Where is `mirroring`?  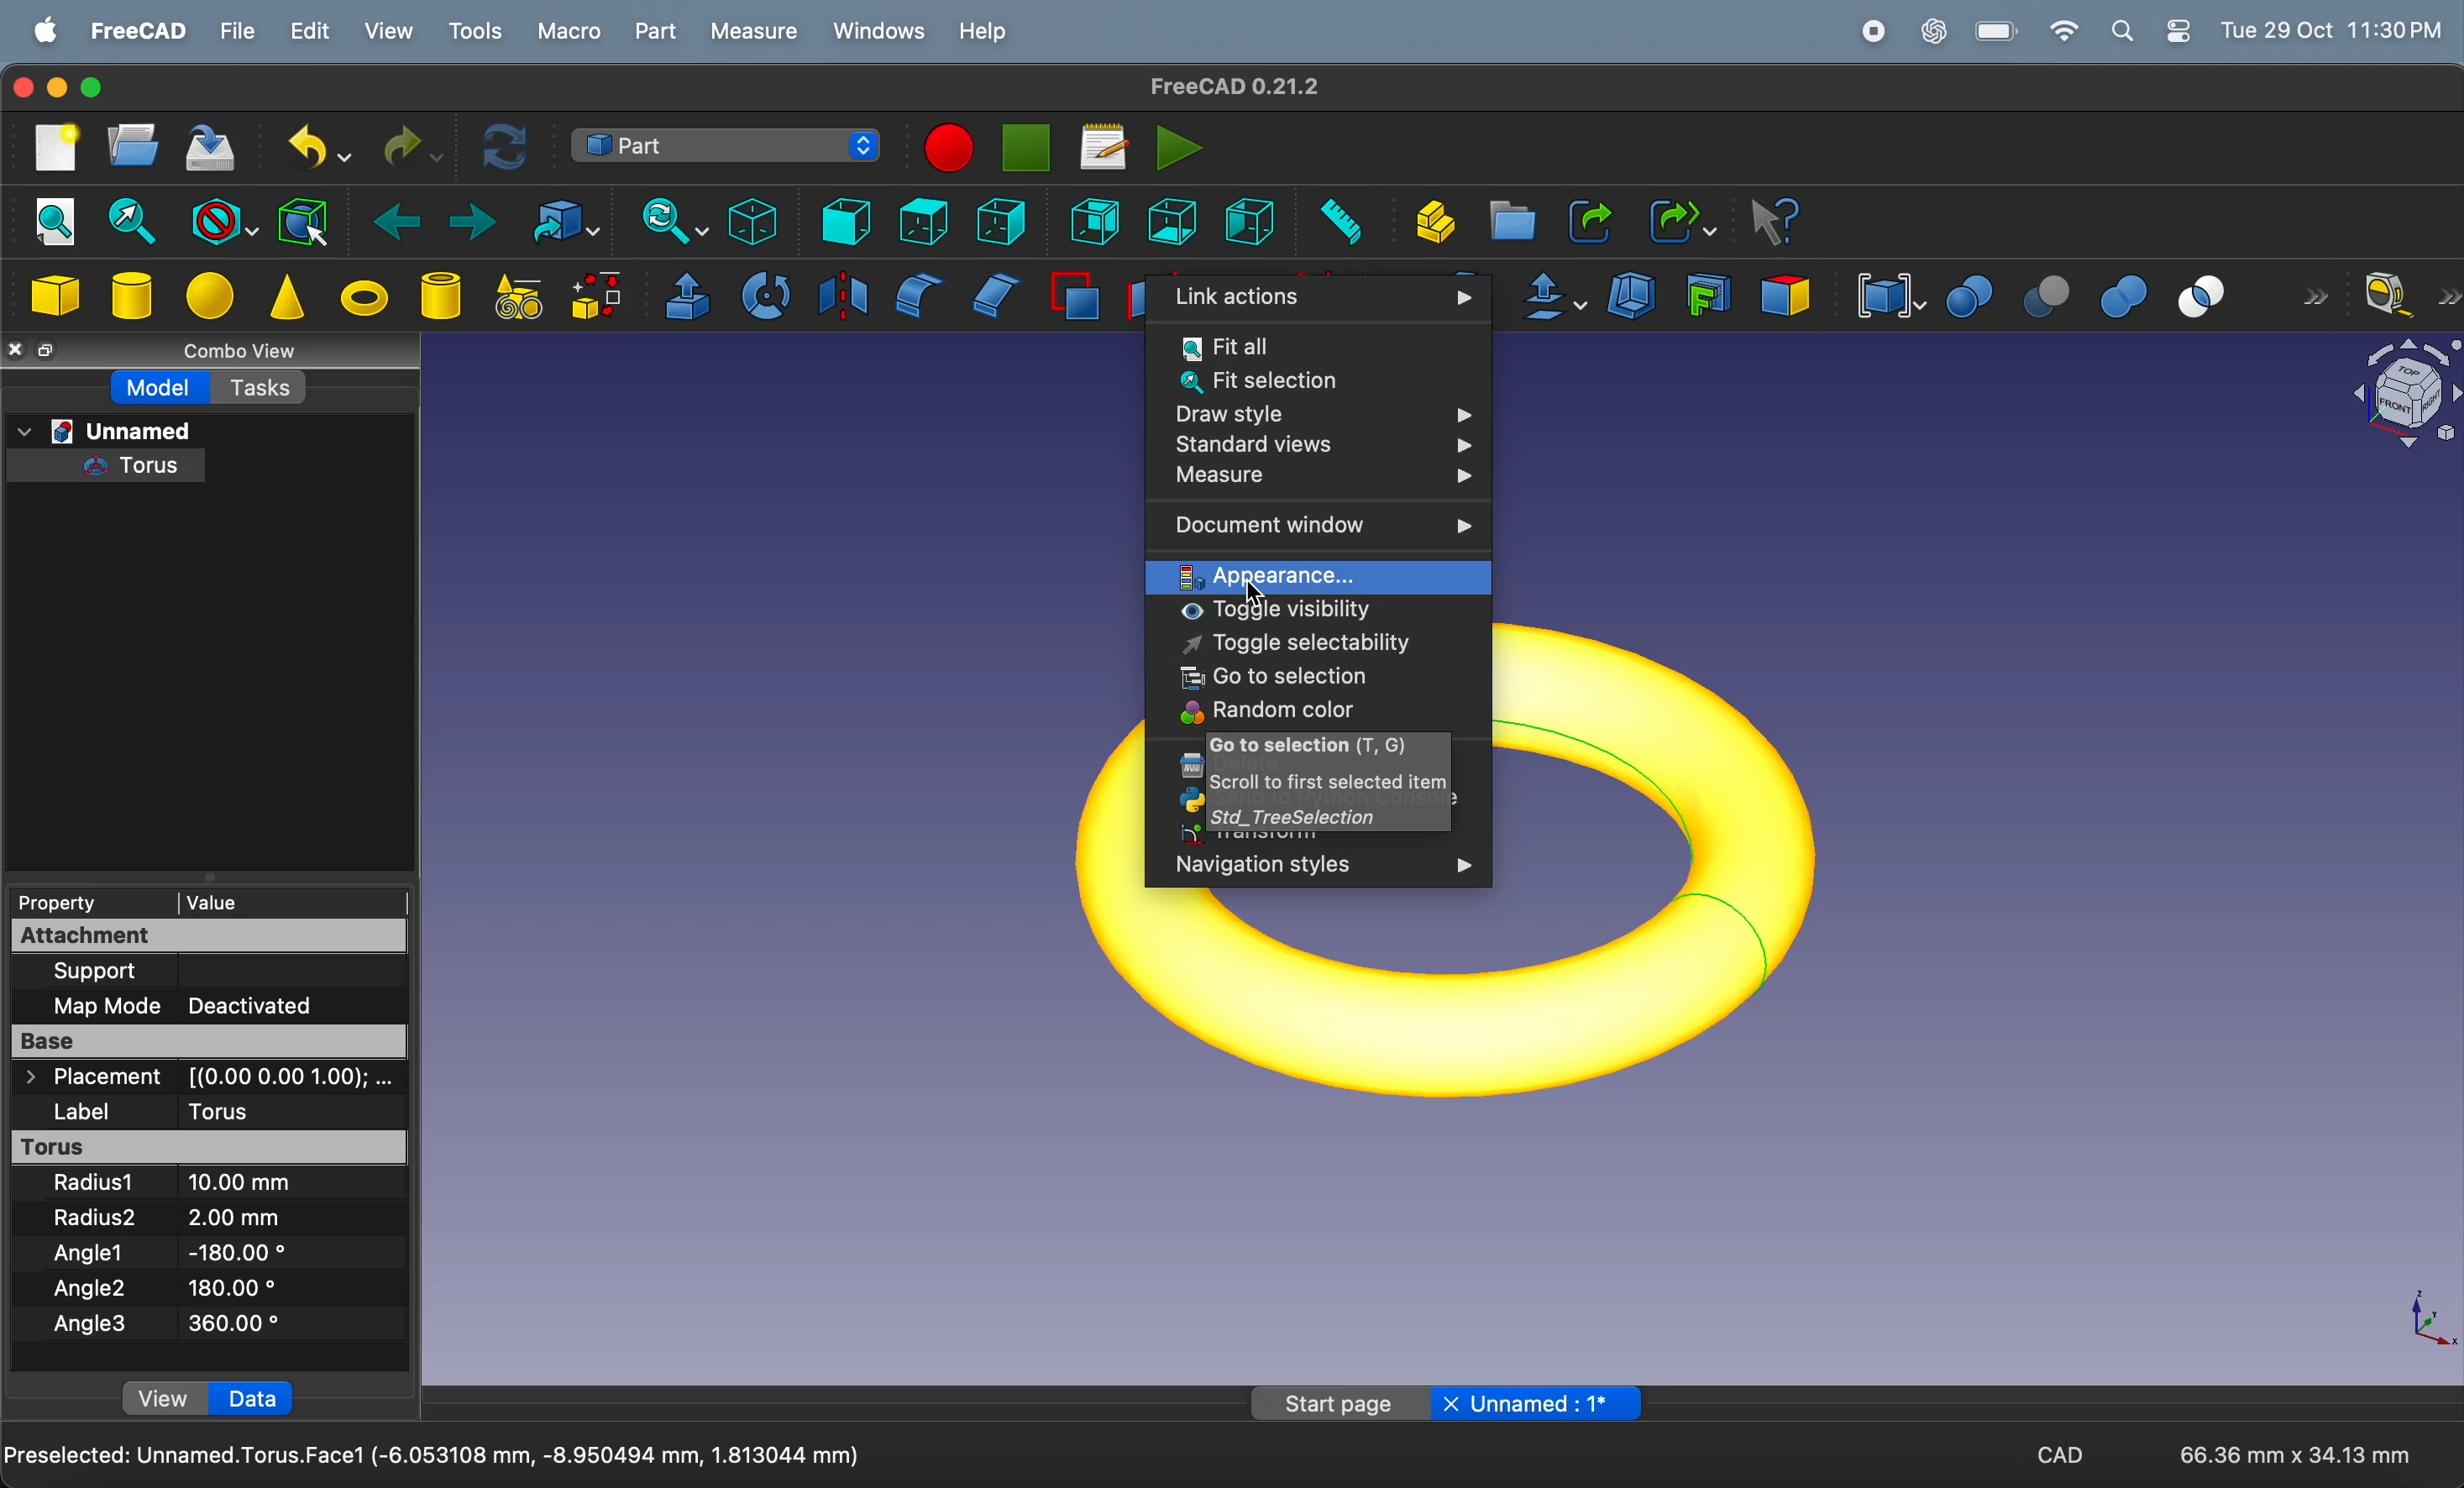
mirroring is located at coordinates (838, 295).